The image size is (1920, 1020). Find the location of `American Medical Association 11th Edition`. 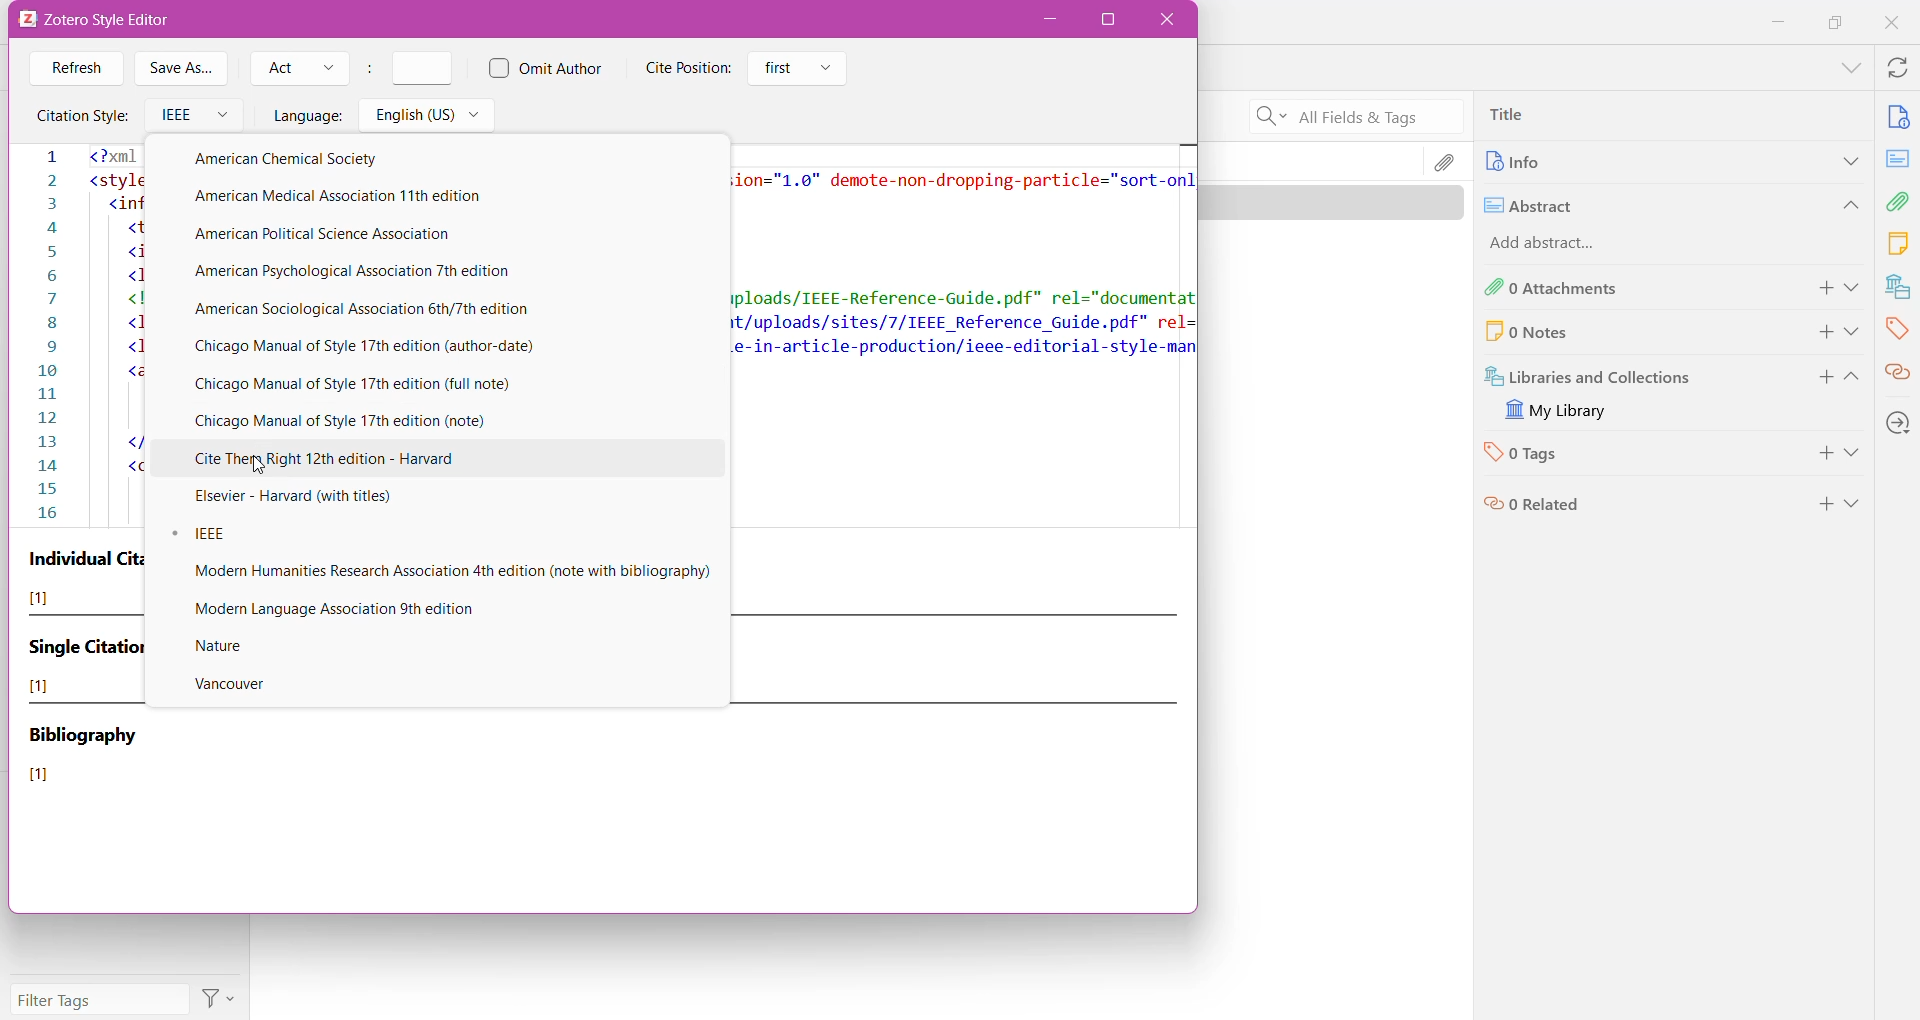

American Medical Association 11th Edition is located at coordinates (407, 199).